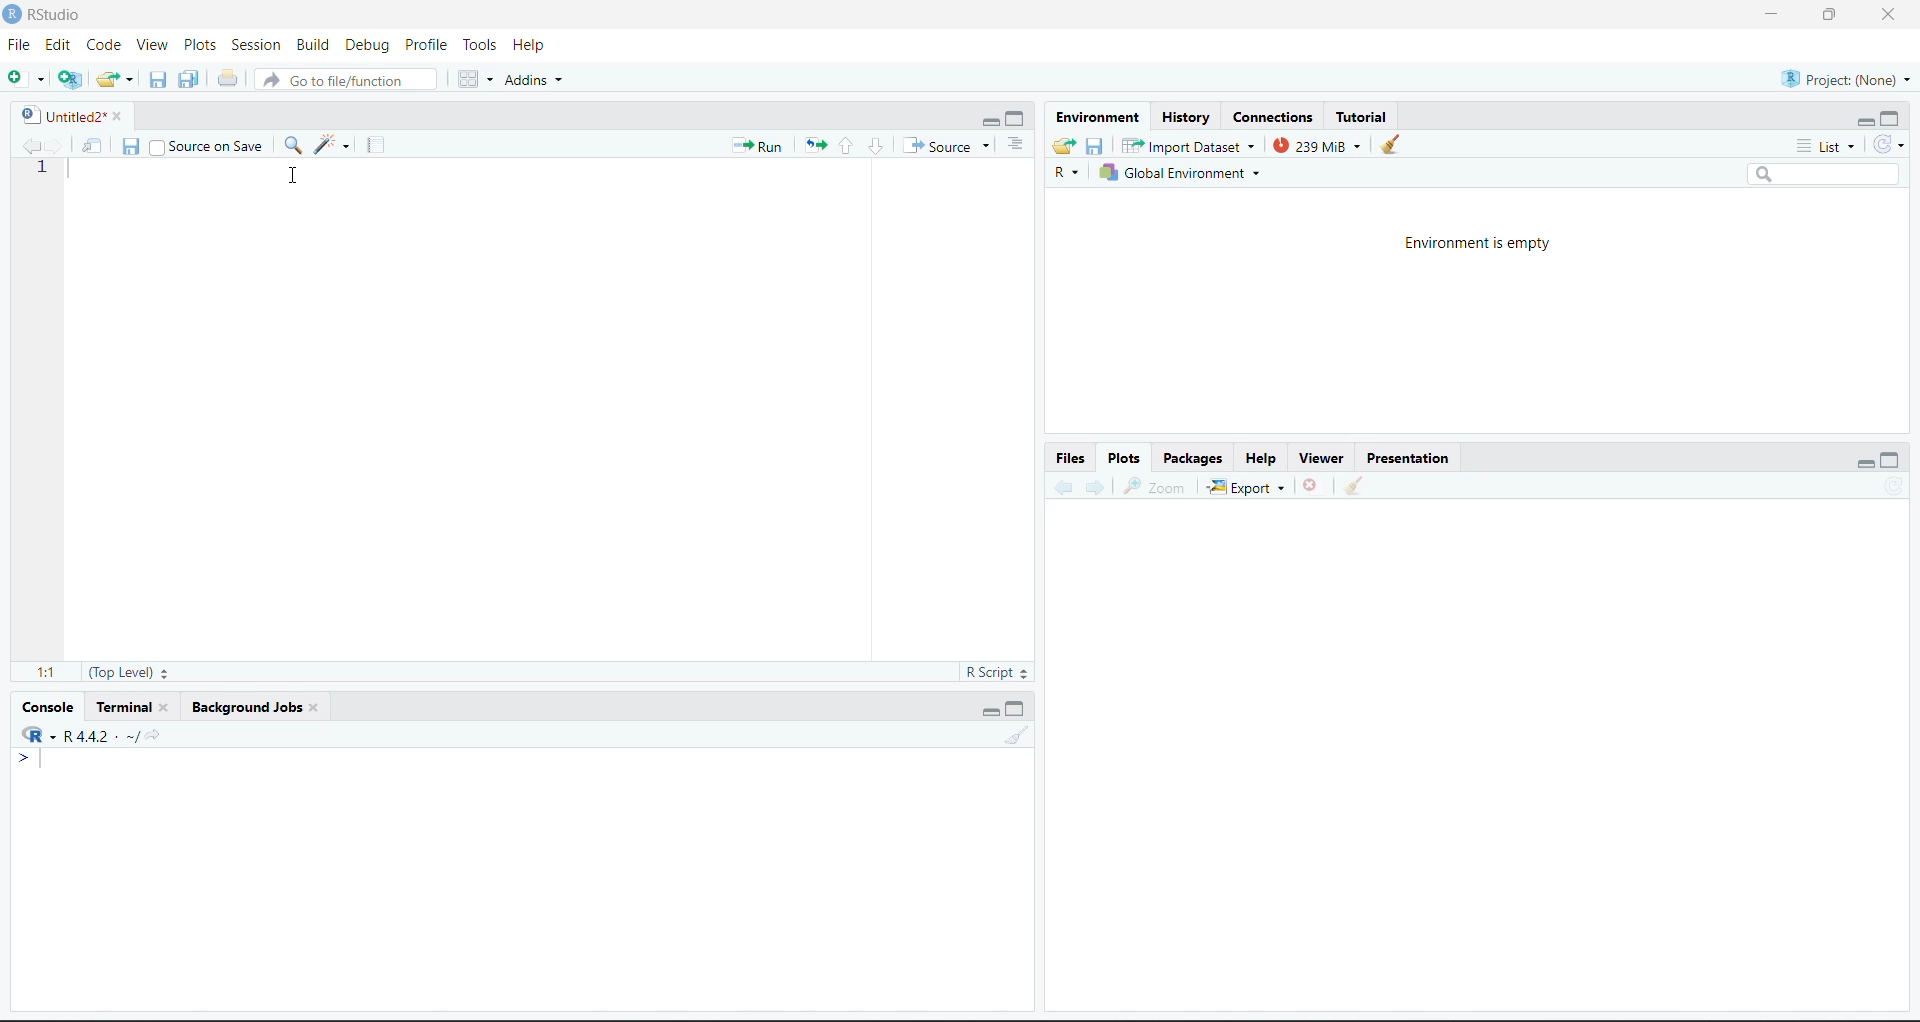  I want to click on Go back to the previous source location (Ctrl + F9), so click(29, 142).